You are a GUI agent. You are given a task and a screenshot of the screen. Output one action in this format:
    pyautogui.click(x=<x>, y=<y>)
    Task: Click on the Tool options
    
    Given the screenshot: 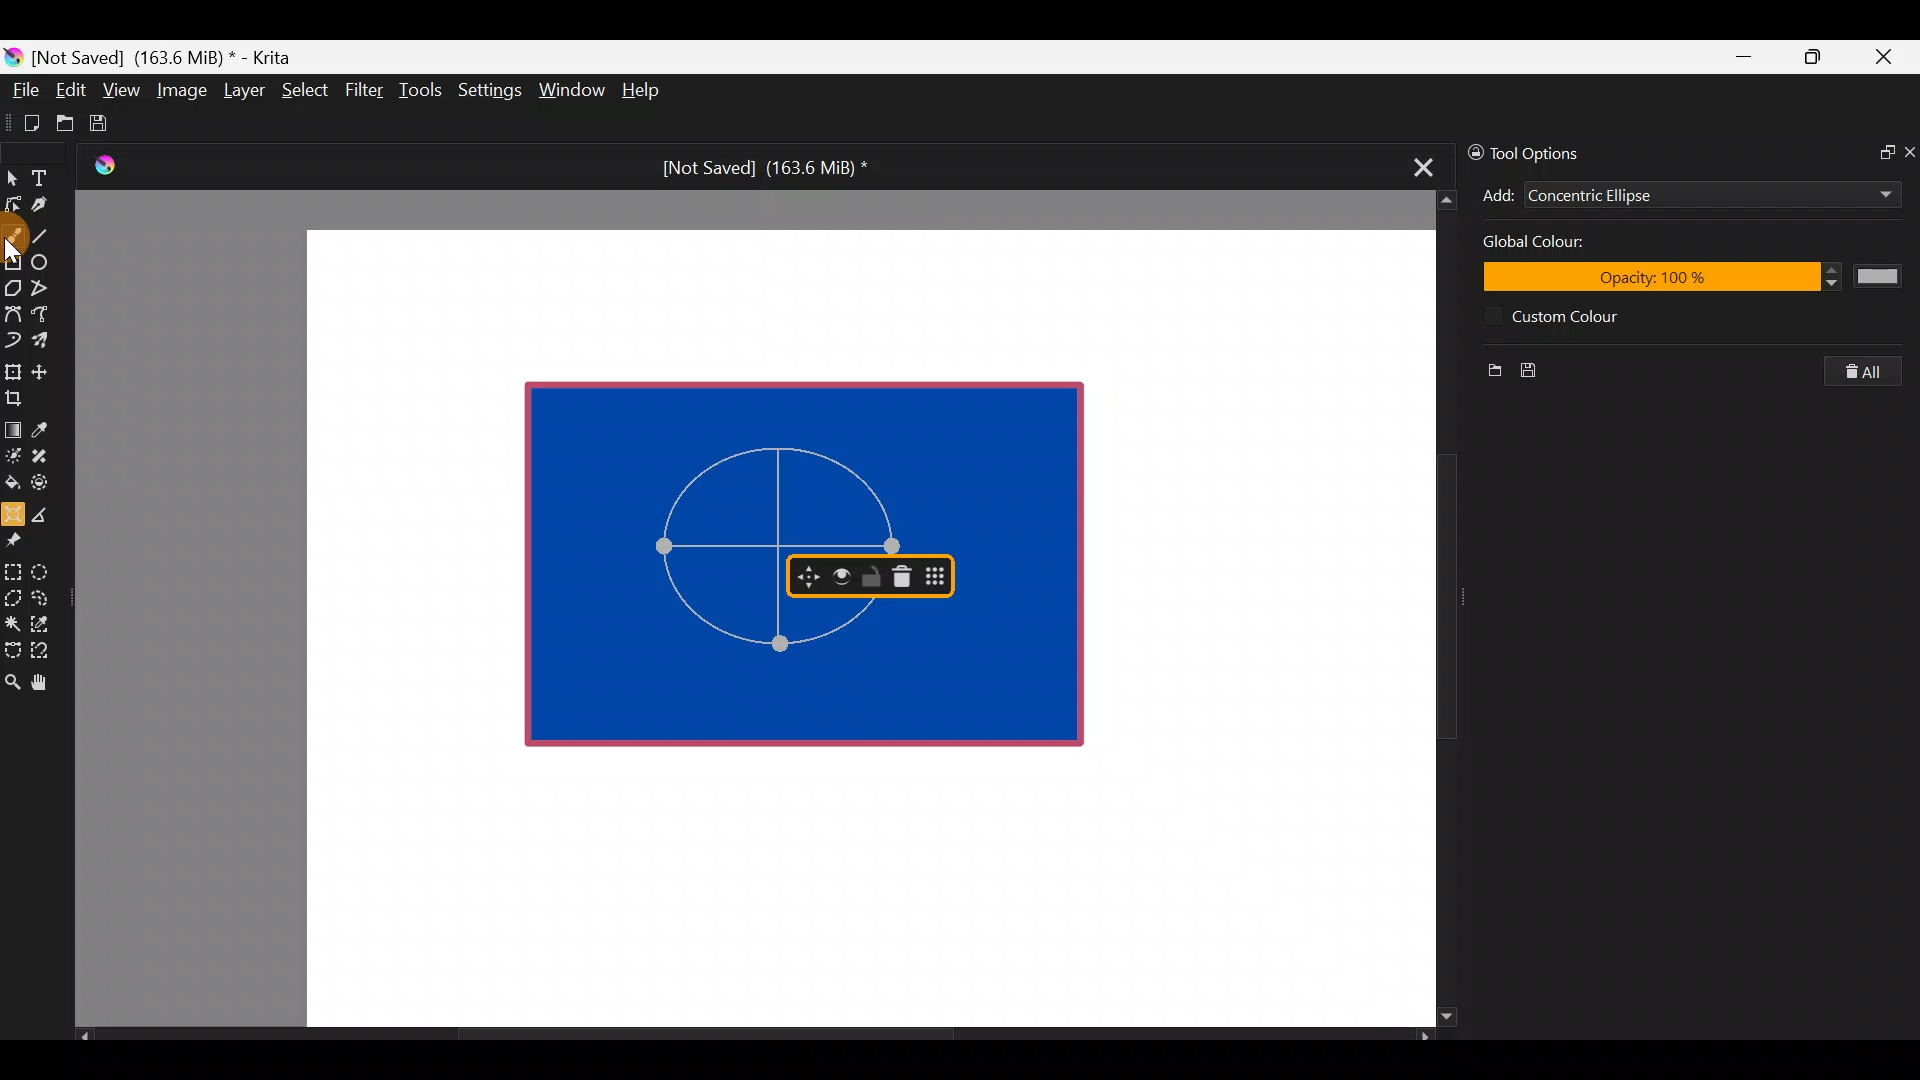 What is the action you would take?
    pyautogui.click(x=1554, y=153)
    